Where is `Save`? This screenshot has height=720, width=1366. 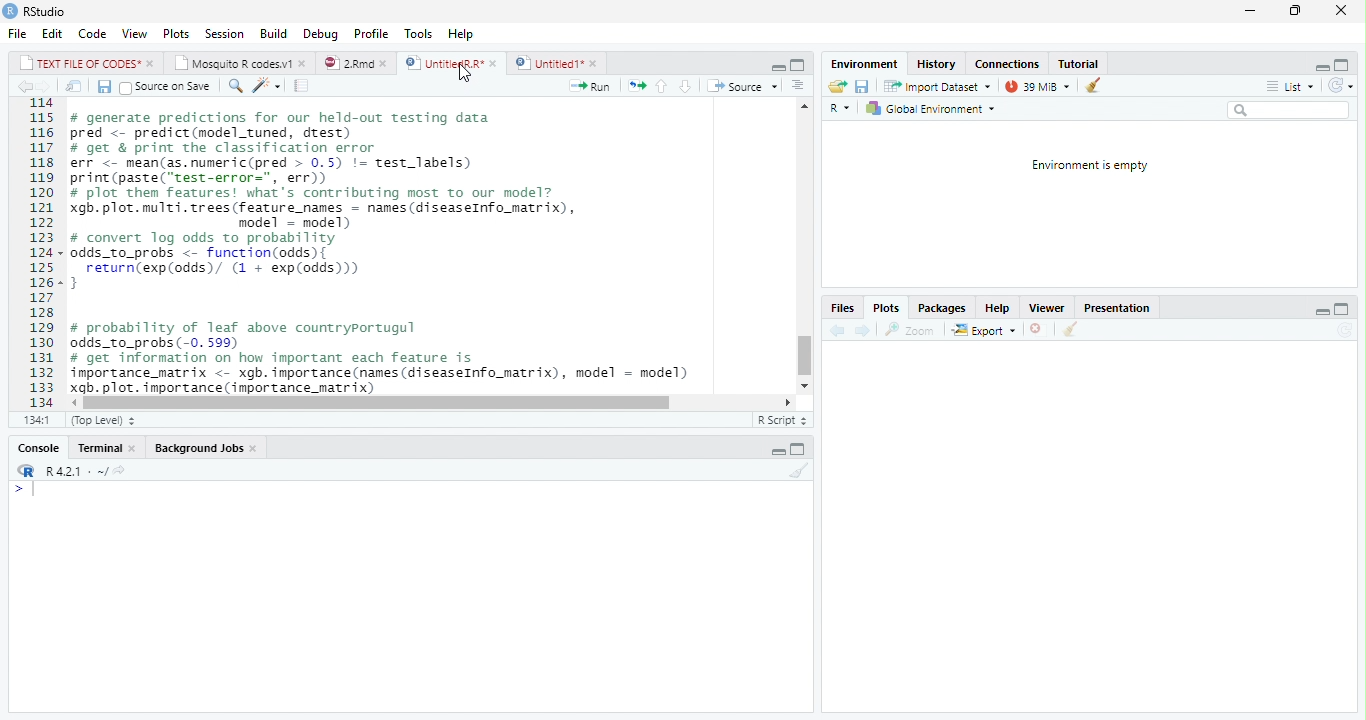 Save is located at coordinates (101, 85).